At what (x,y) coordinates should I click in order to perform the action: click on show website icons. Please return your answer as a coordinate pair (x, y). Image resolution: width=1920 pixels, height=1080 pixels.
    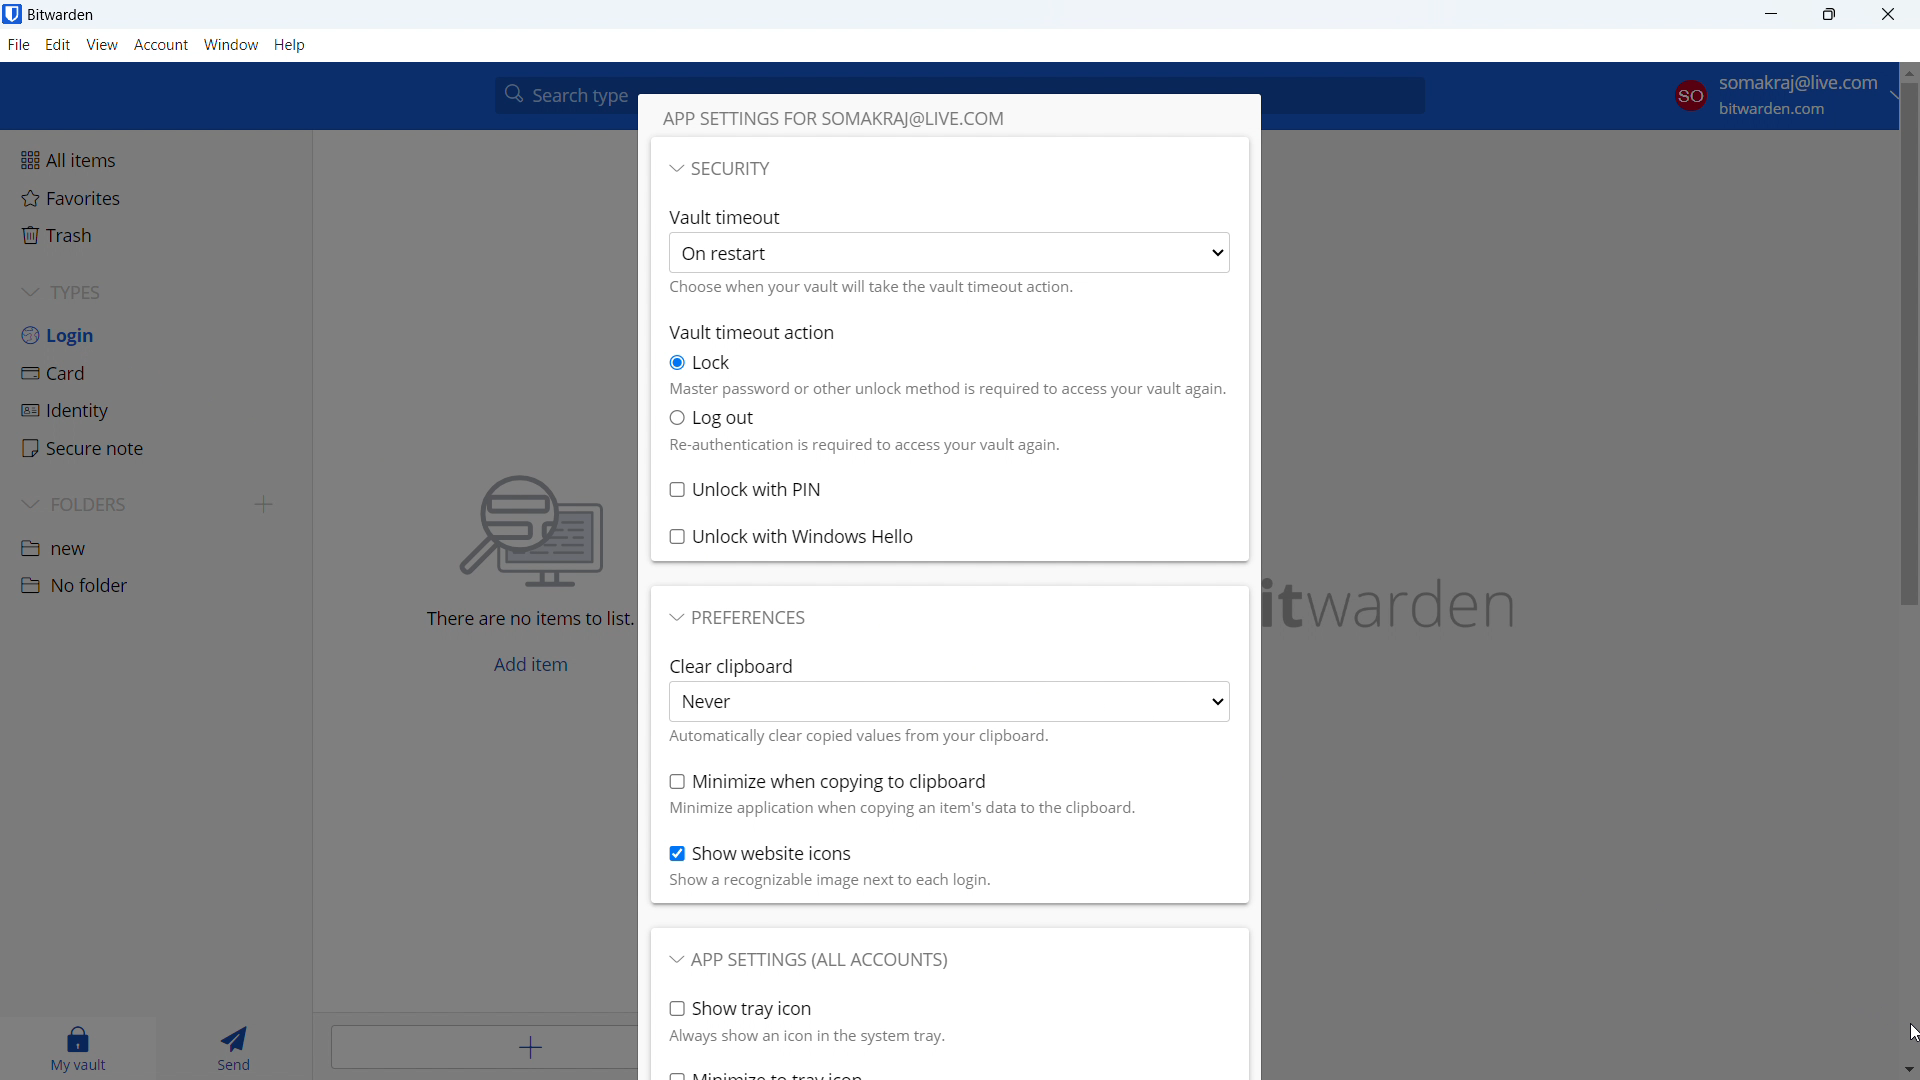
    Looking at the image, I should click on (945, 867).